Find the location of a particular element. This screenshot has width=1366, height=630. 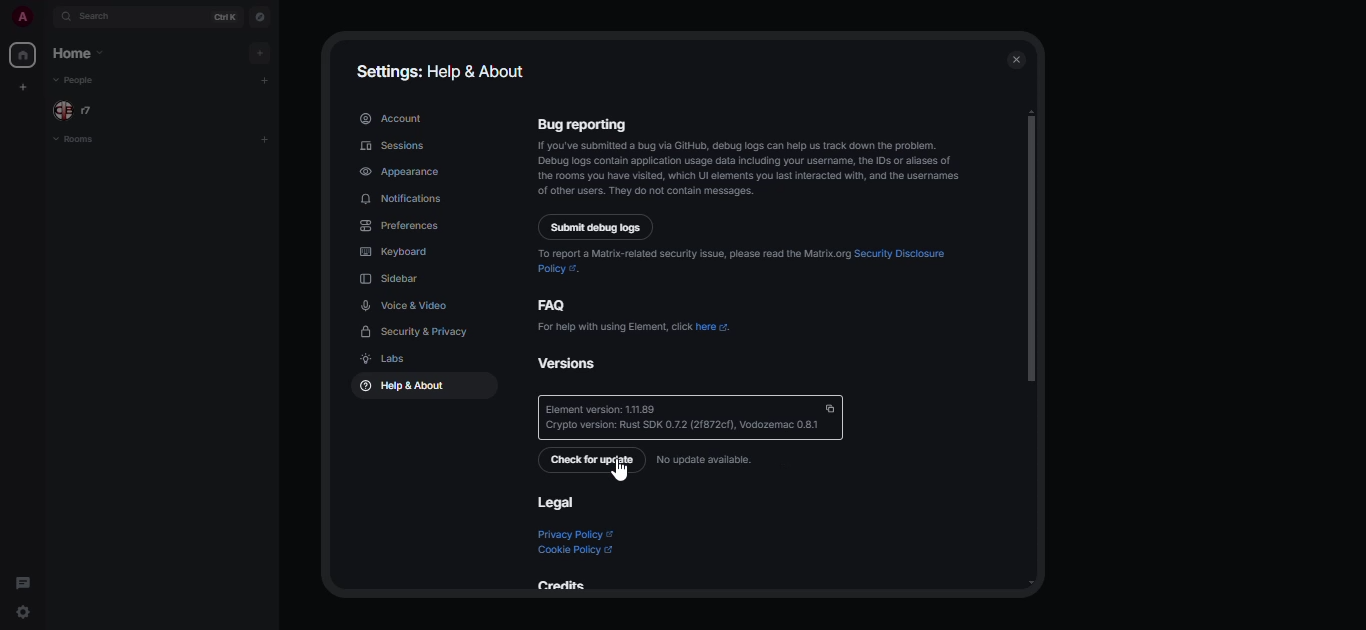

no update available is located at coordinates (705, 459).